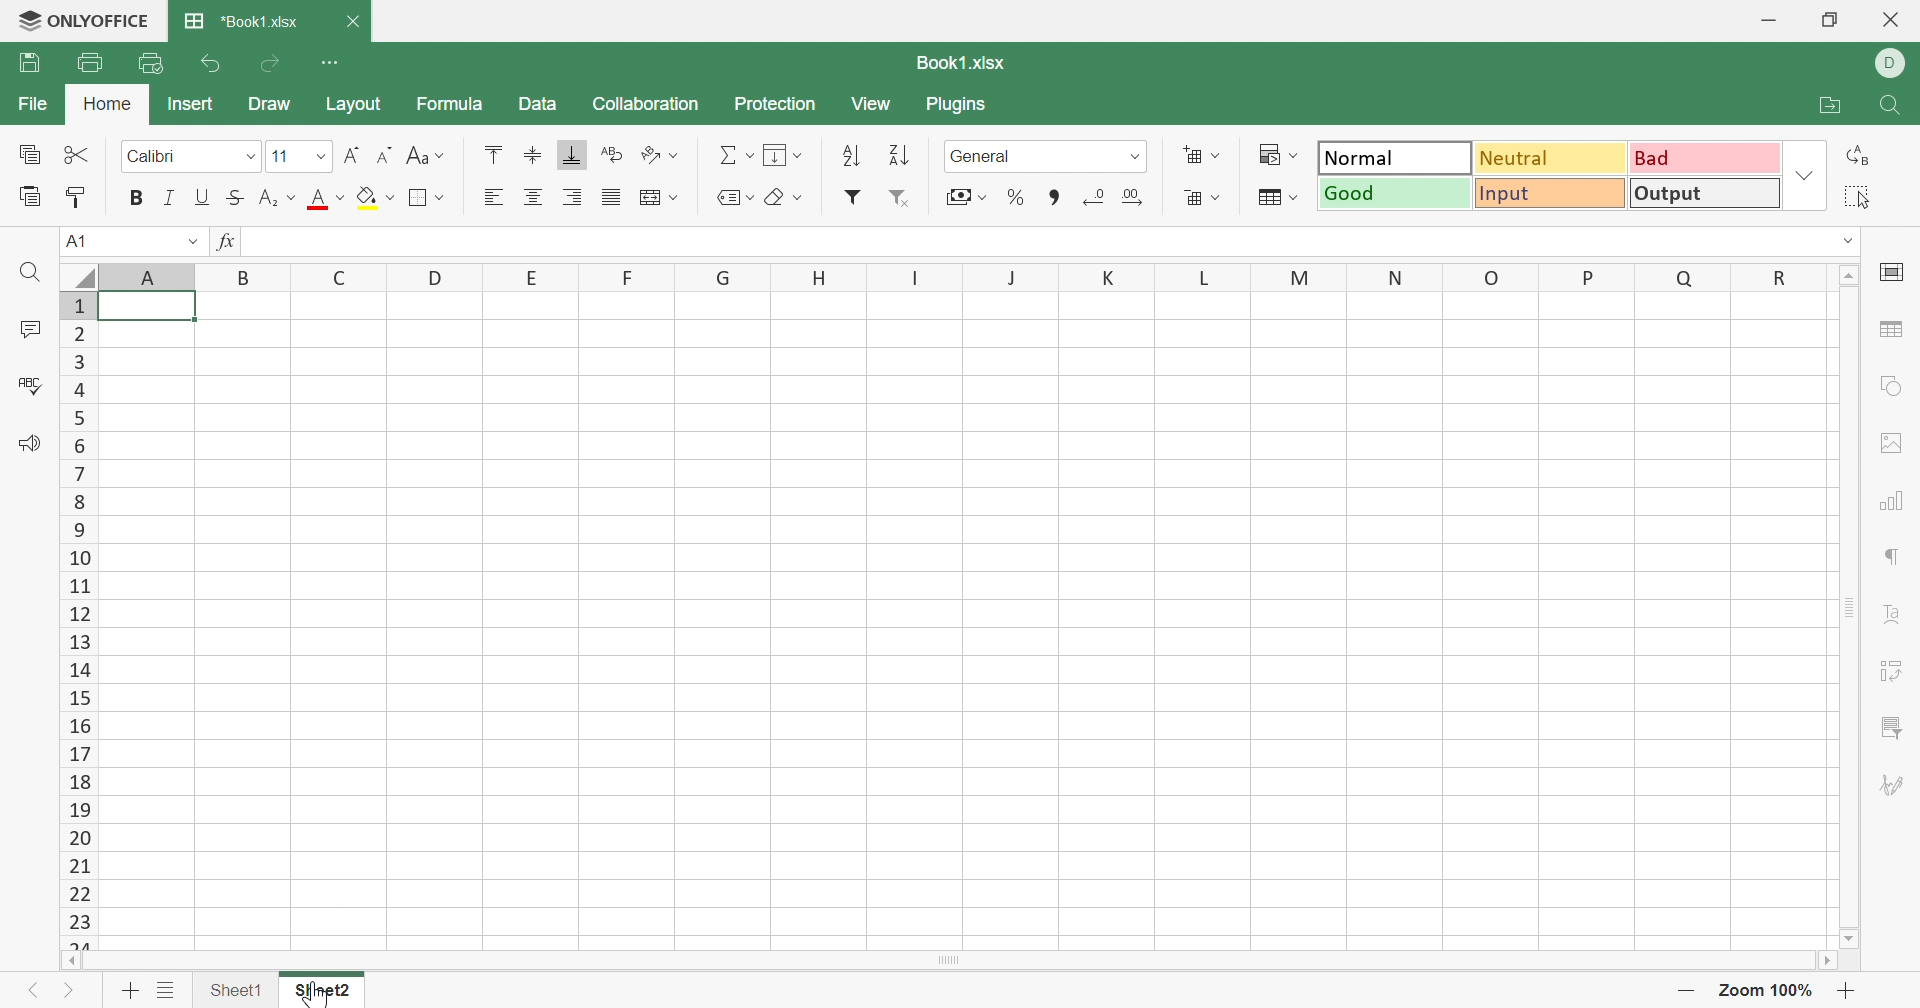 This screenshot has height=1008, width=1920. I want to click on Align Bottom, so click(575, 156).